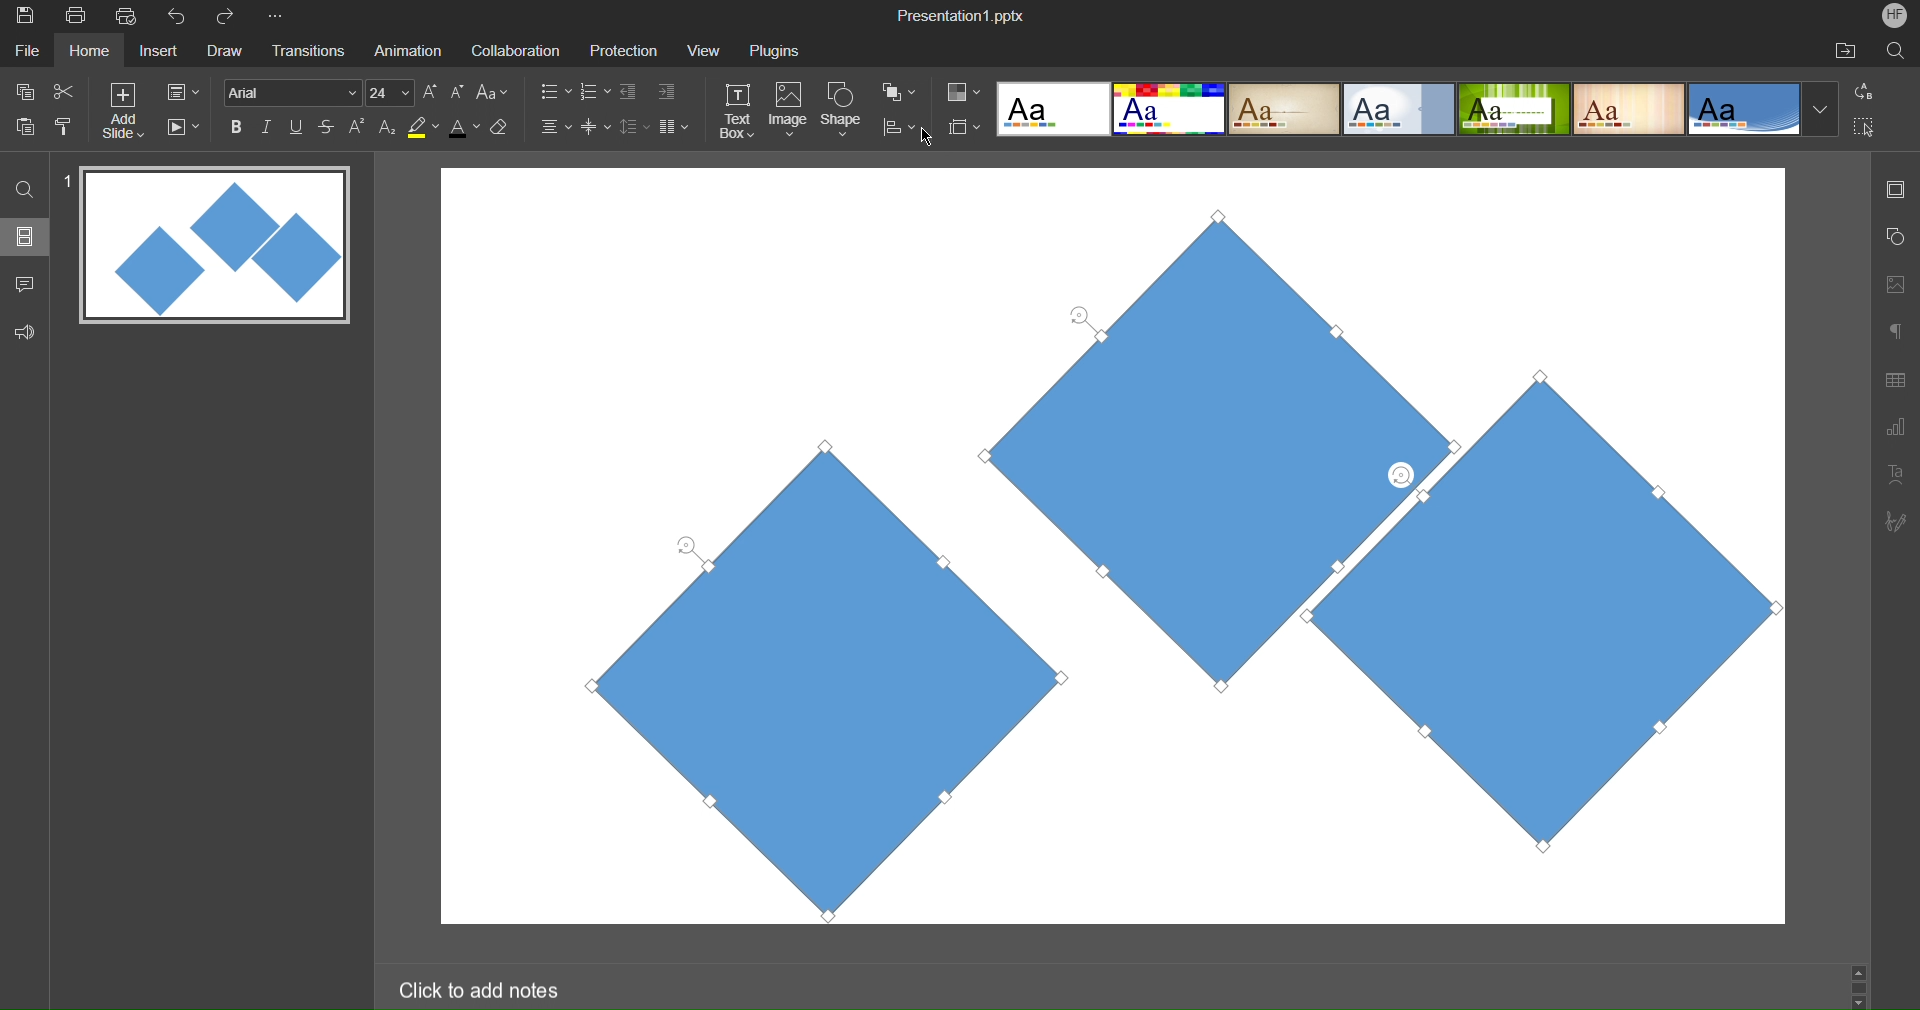  Describe the element at coordinates (899, 128) in the screenshot. I see `Align` at that location.